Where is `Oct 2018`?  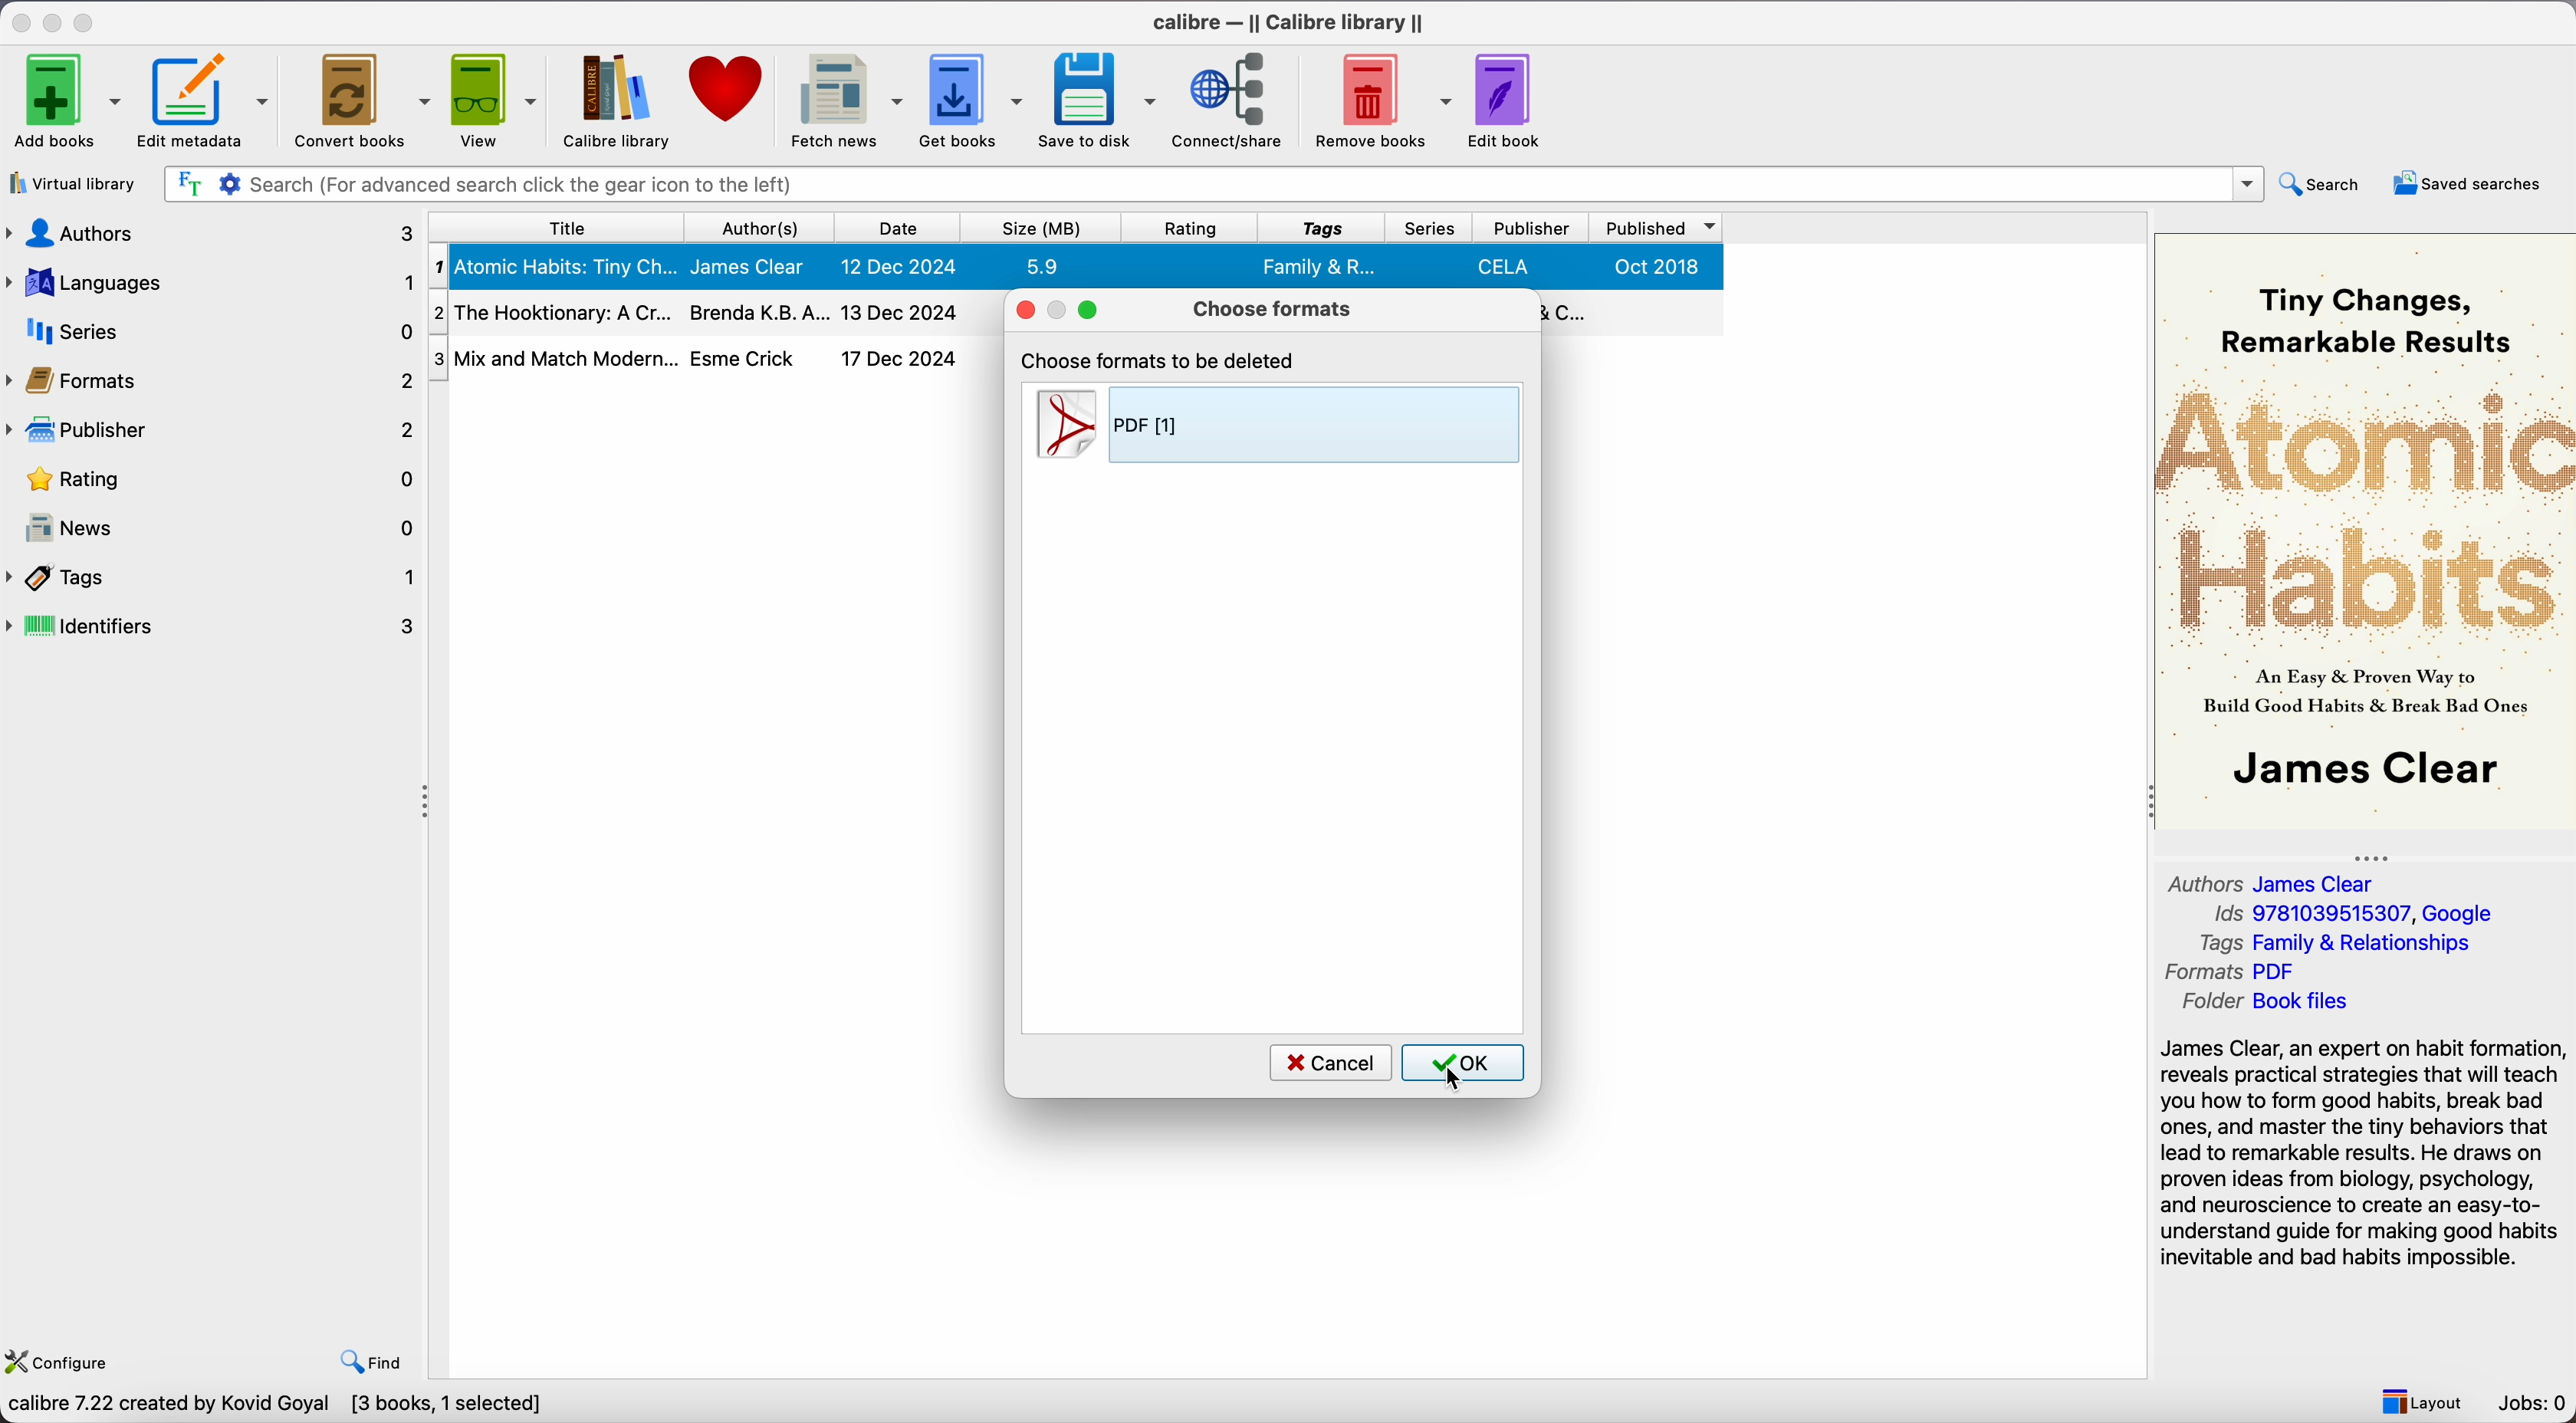 Oct 2018 is located at coordinates (1661, 266).